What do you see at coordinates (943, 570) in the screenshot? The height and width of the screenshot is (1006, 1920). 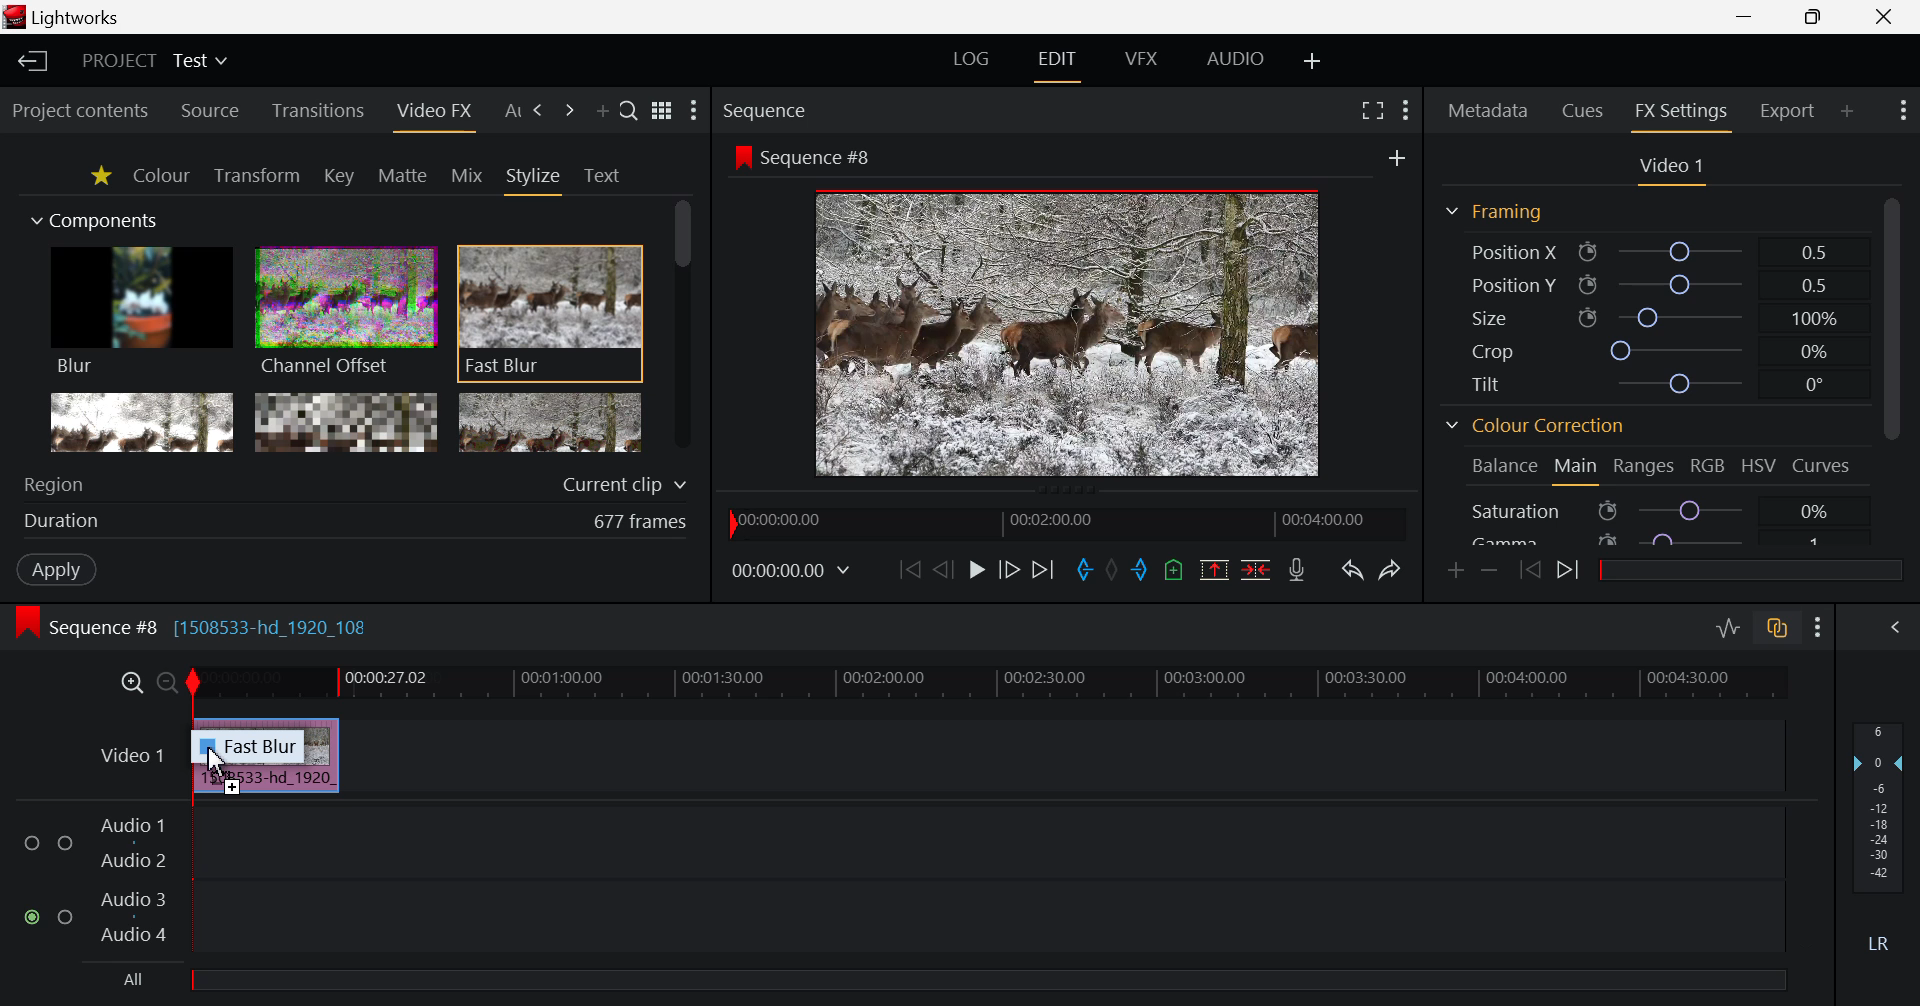 I see `Go Back` at bounding box center [943, 570].